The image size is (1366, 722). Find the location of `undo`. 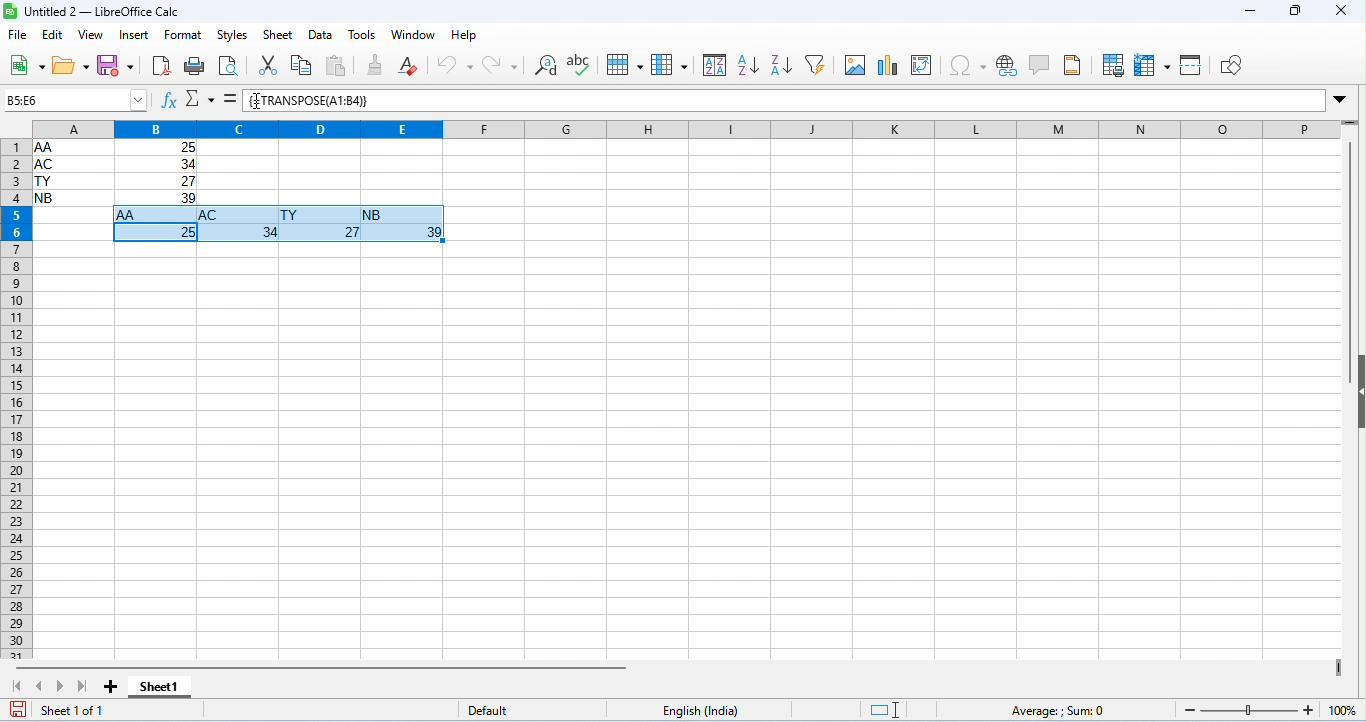

undo is located at coordinates (455, 64).